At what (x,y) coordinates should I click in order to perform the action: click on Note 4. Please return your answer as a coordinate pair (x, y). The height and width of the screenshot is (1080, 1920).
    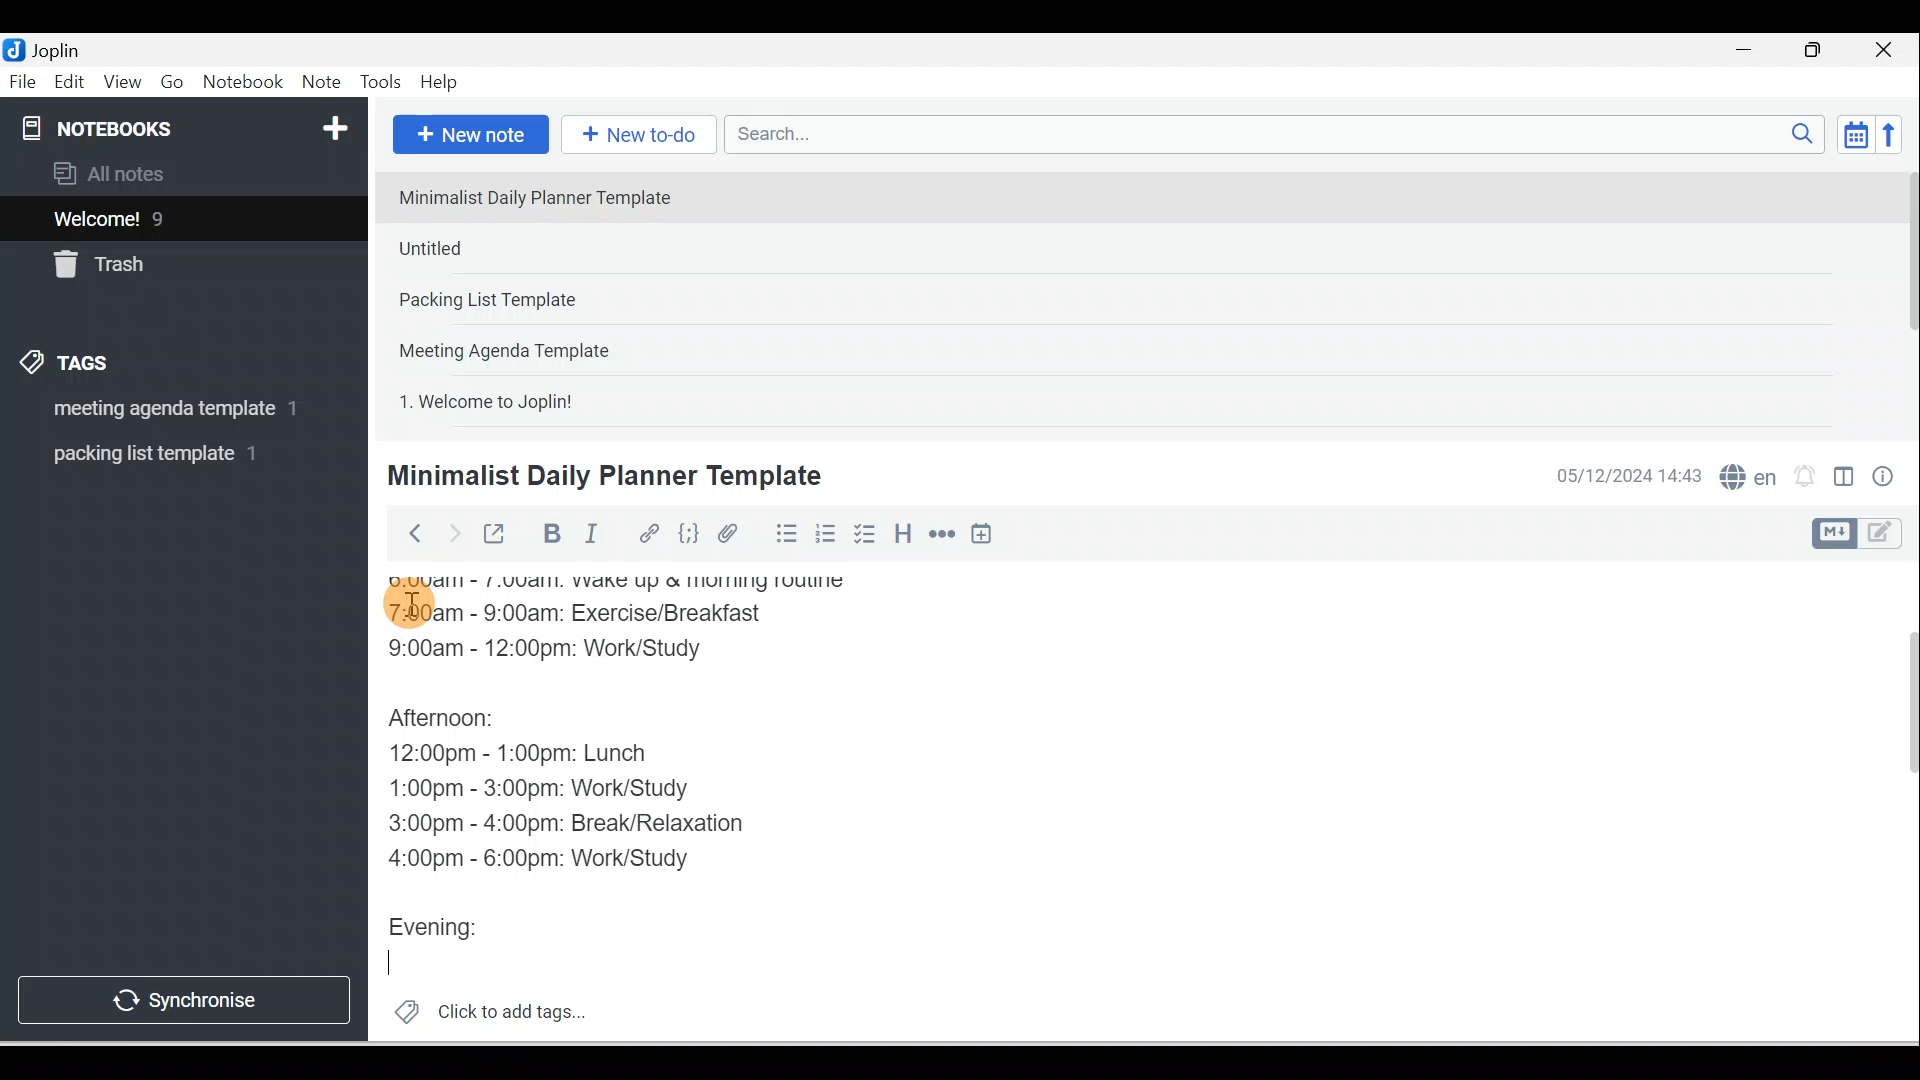
    Looking at the image, I should click on (532, 346).